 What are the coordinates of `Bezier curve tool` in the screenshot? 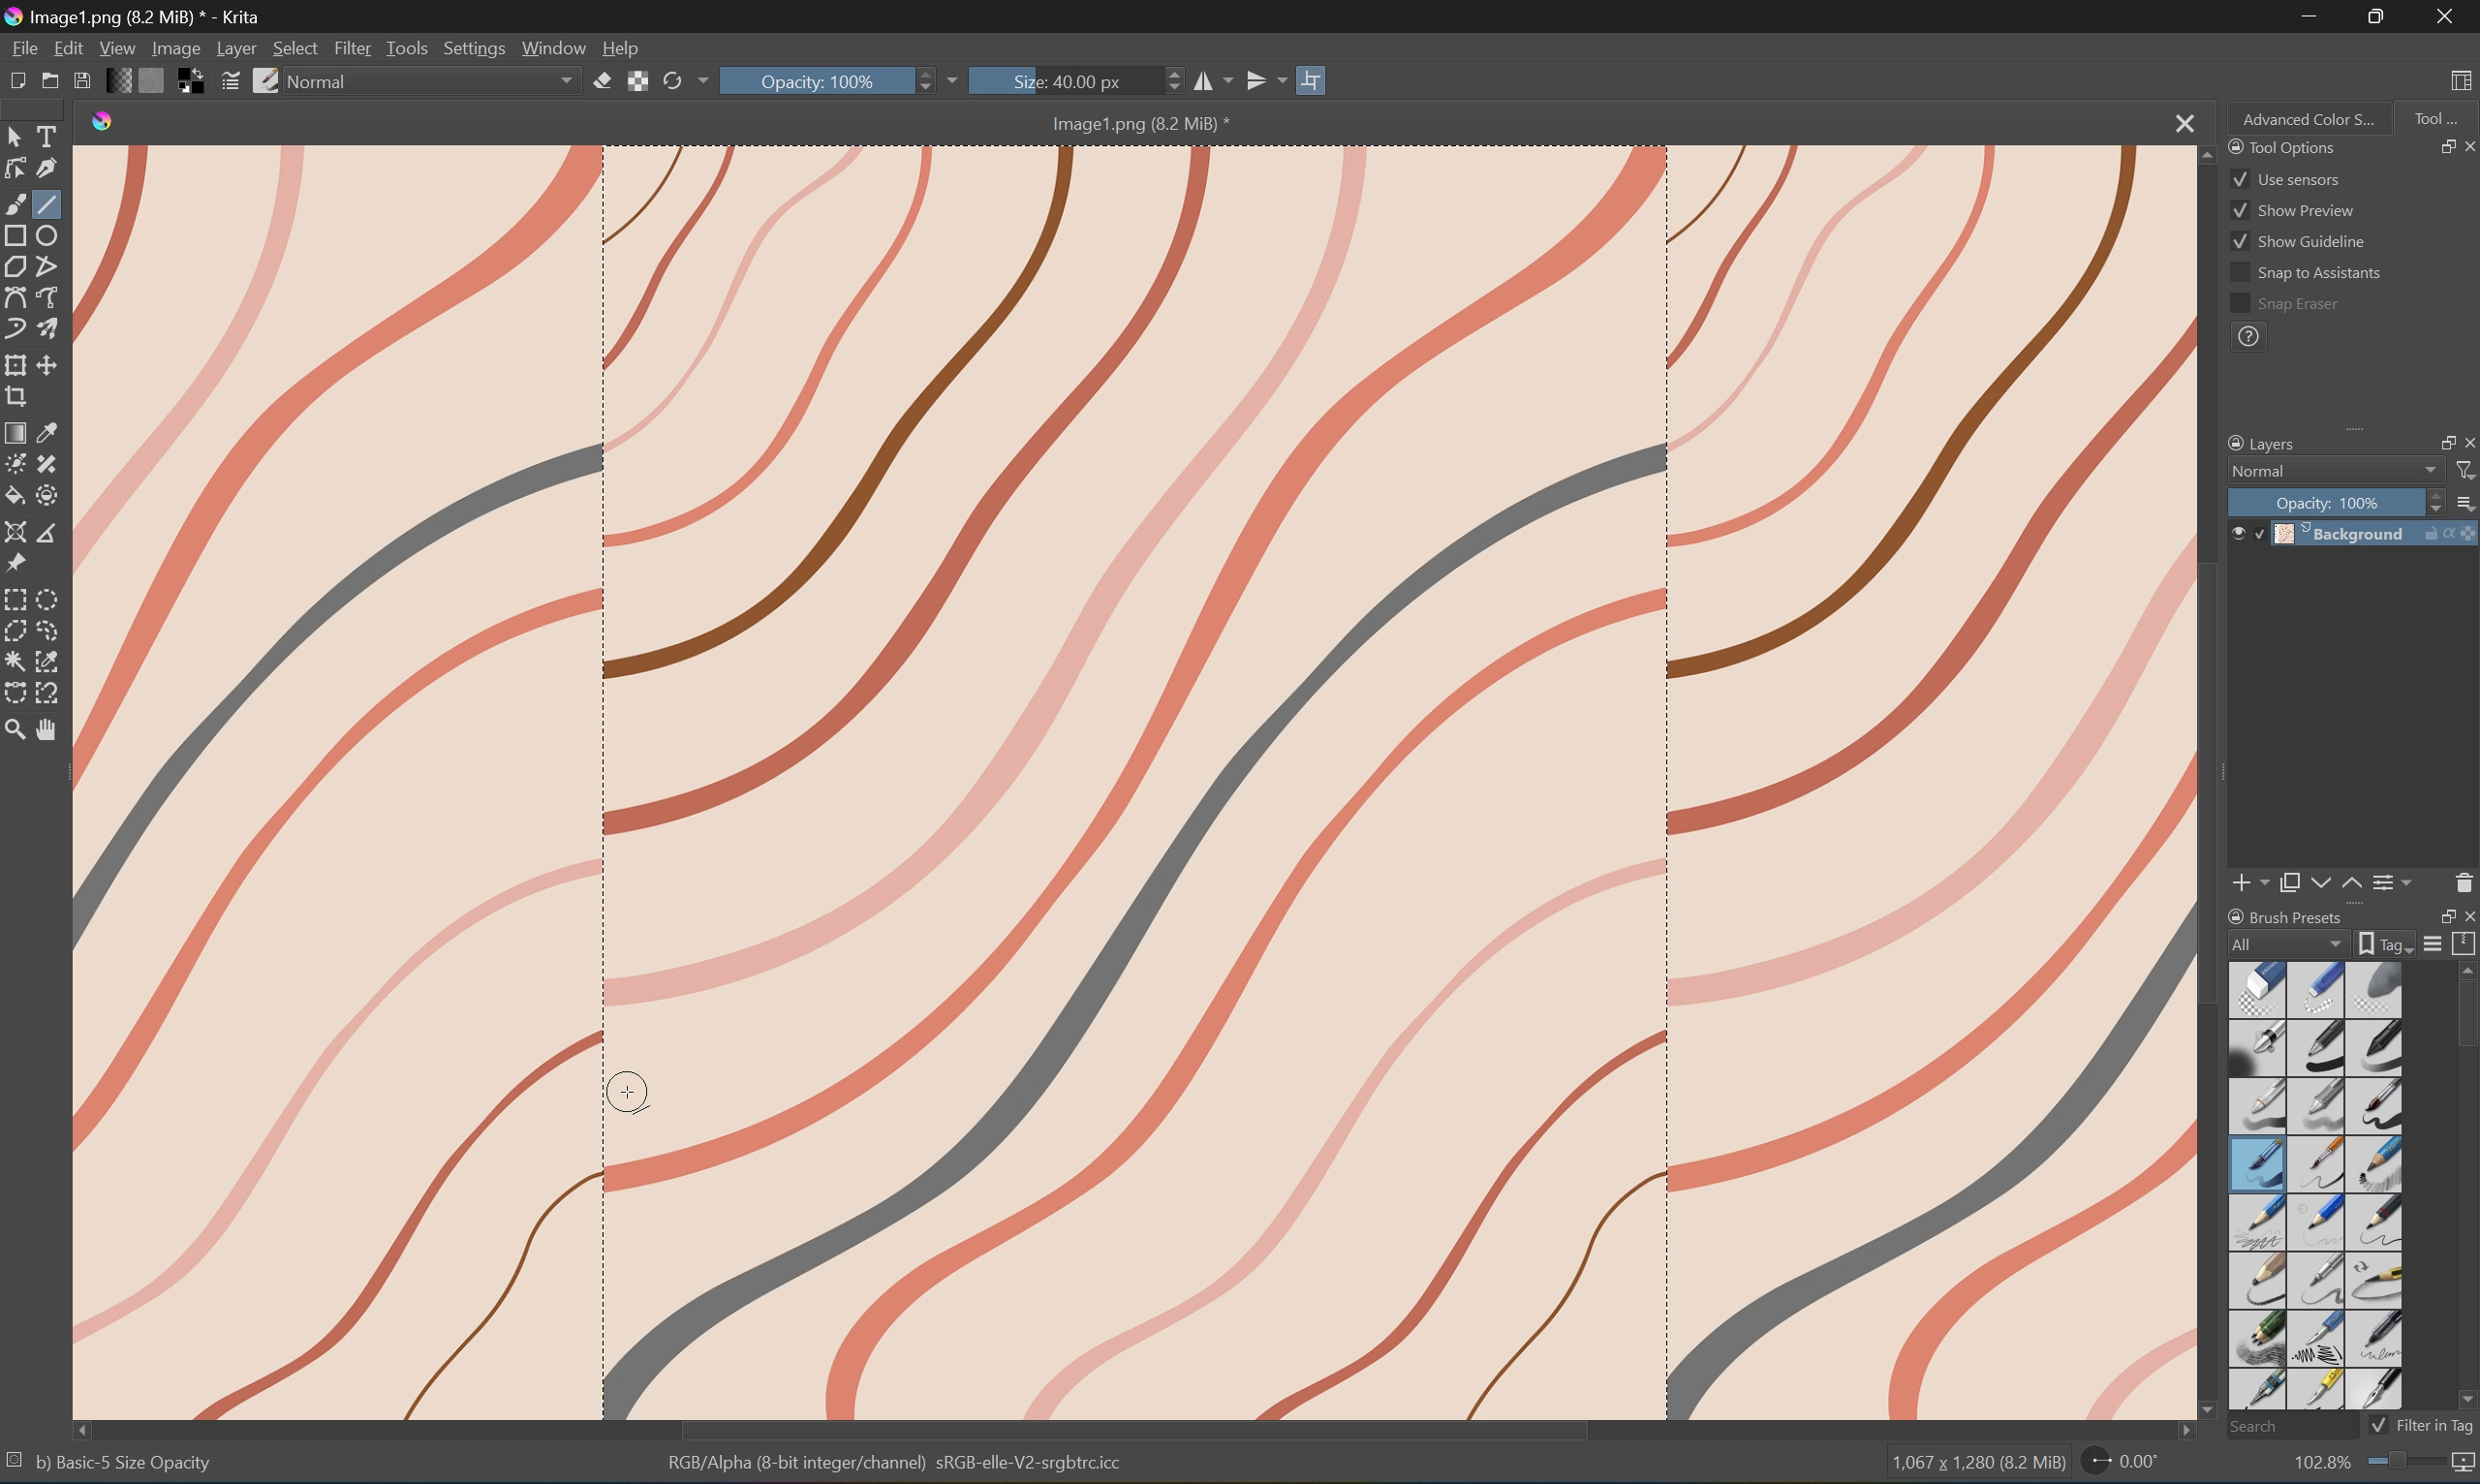 It's located at (16, 296).